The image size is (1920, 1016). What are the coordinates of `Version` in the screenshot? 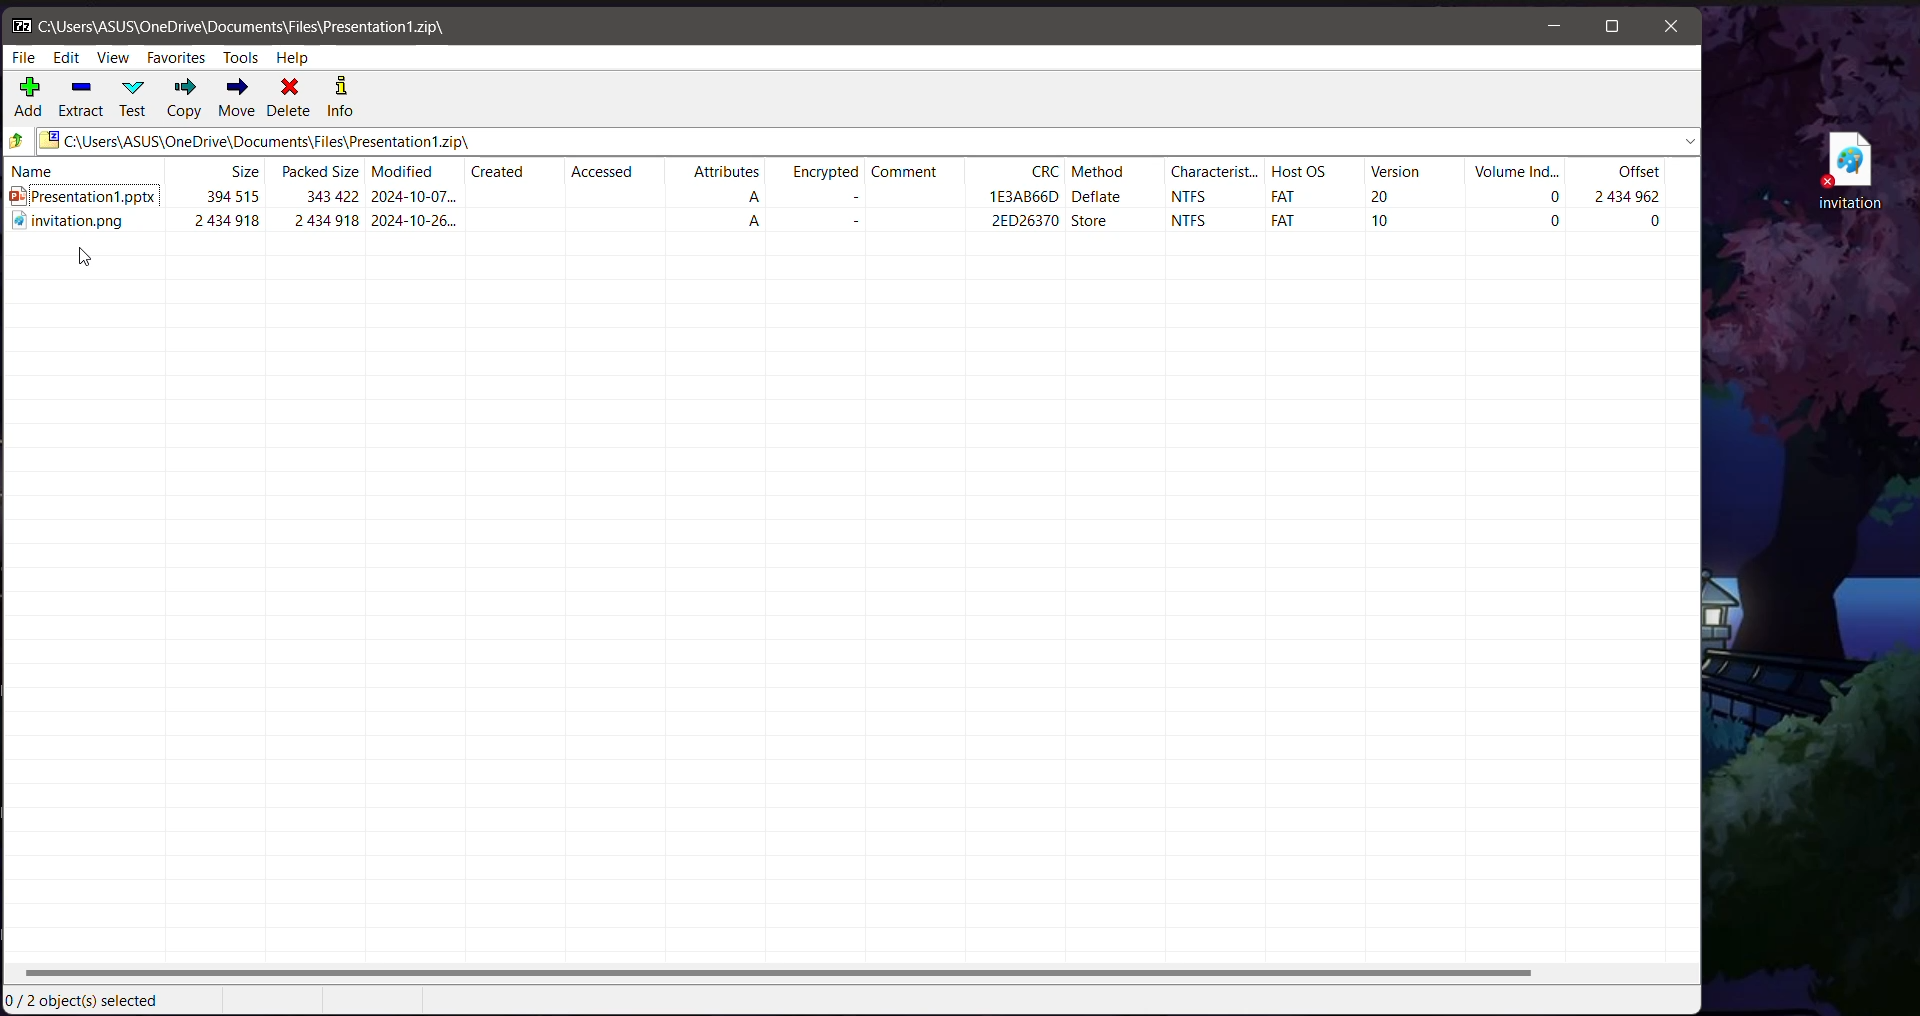 It's located at (1418, 170).